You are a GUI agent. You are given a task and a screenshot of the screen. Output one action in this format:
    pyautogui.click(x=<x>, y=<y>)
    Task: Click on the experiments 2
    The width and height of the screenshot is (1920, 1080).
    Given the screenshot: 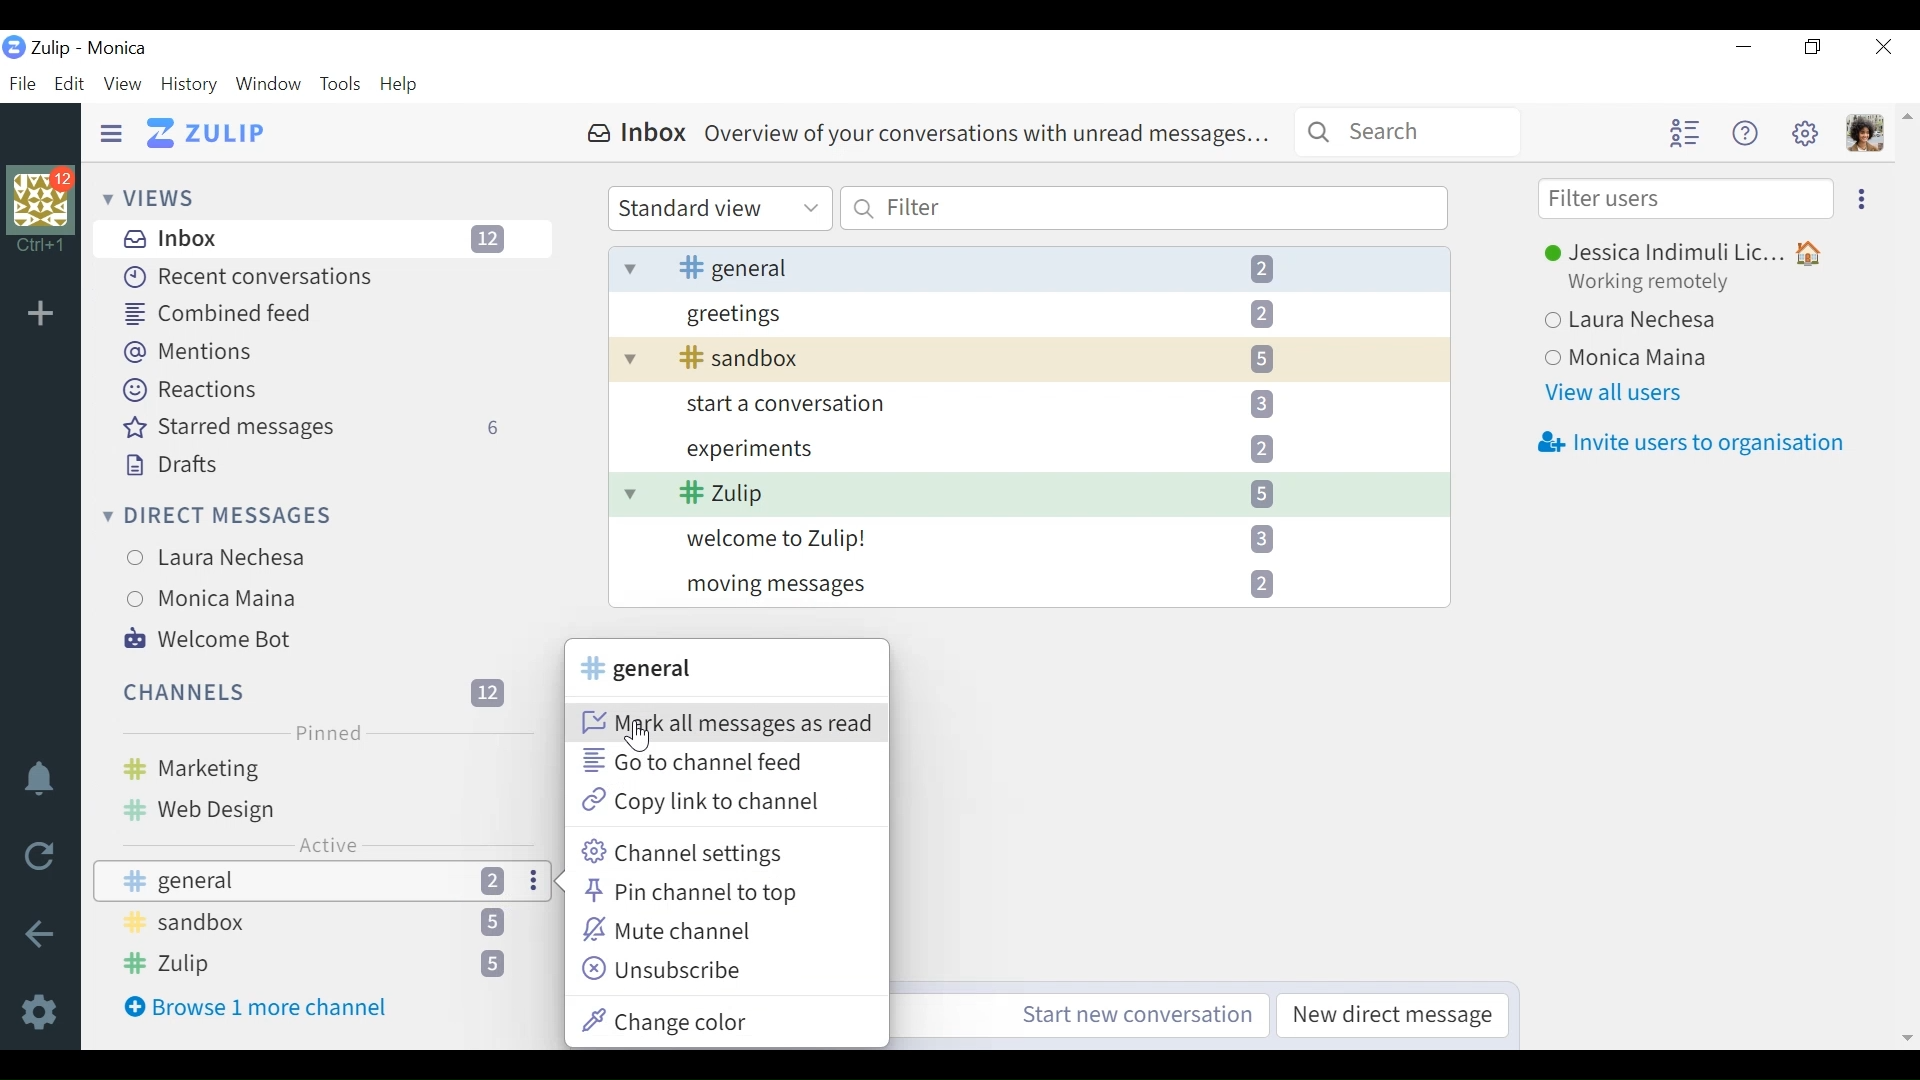 What is the action you would take?
    pyautogui.click(x=1027, y=447)
    